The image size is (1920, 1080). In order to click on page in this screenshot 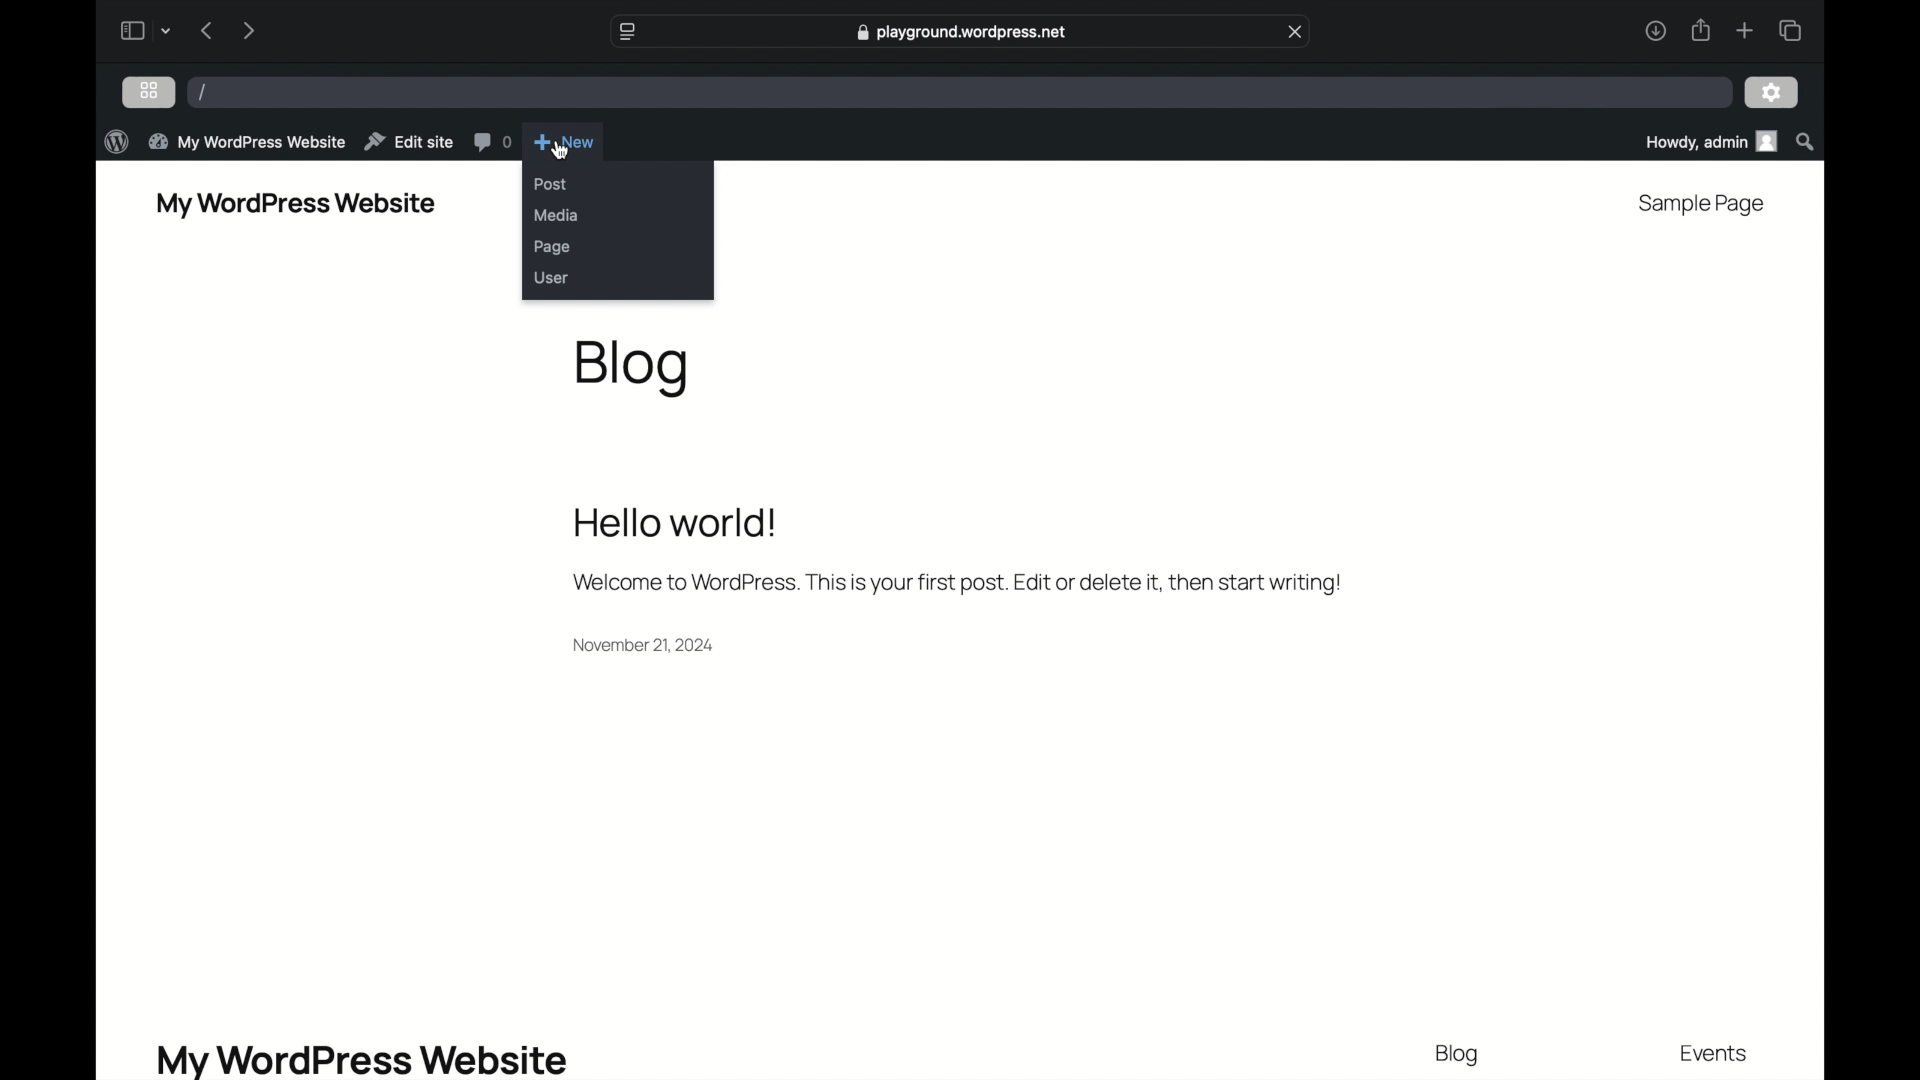, I will do `click(553, 247)`.